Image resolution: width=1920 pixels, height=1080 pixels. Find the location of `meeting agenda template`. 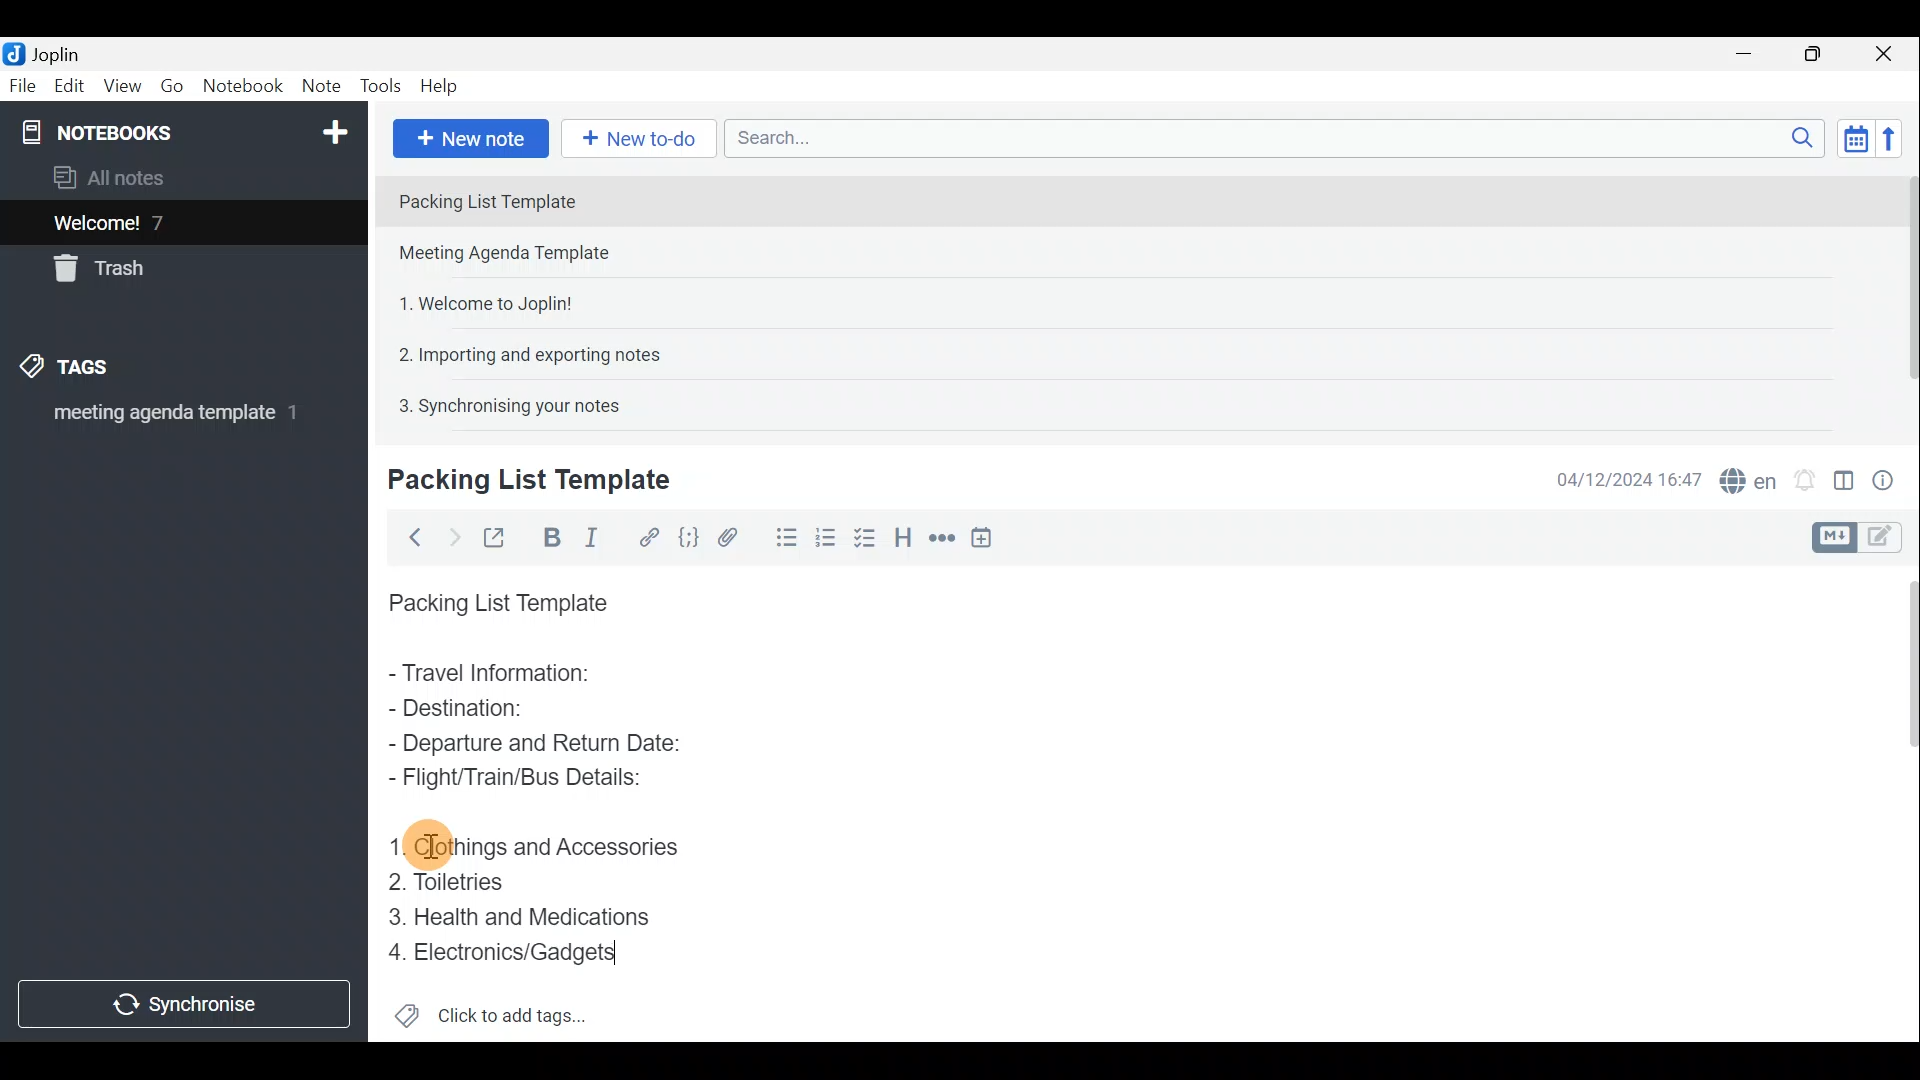

meeting agenda template is located at coordinates (172, 419).